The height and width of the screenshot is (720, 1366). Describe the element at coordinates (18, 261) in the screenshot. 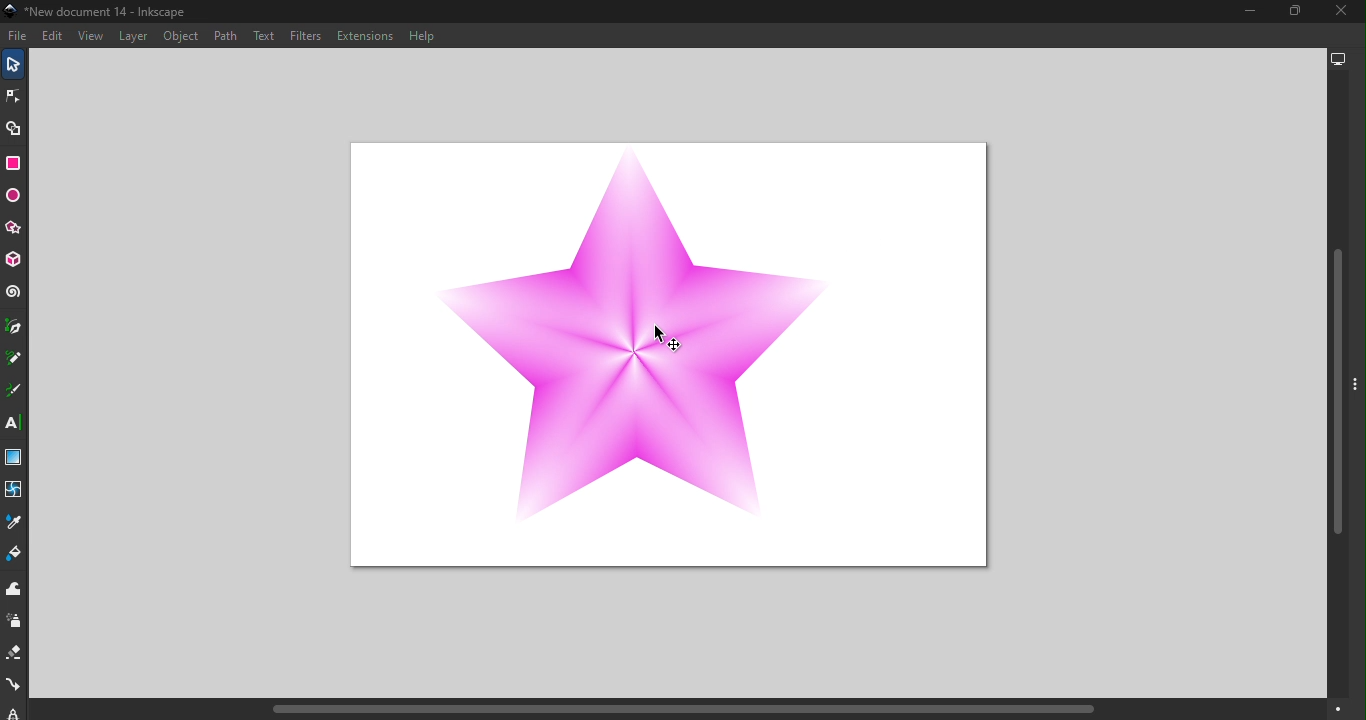

I see `3D box tool` at that location.